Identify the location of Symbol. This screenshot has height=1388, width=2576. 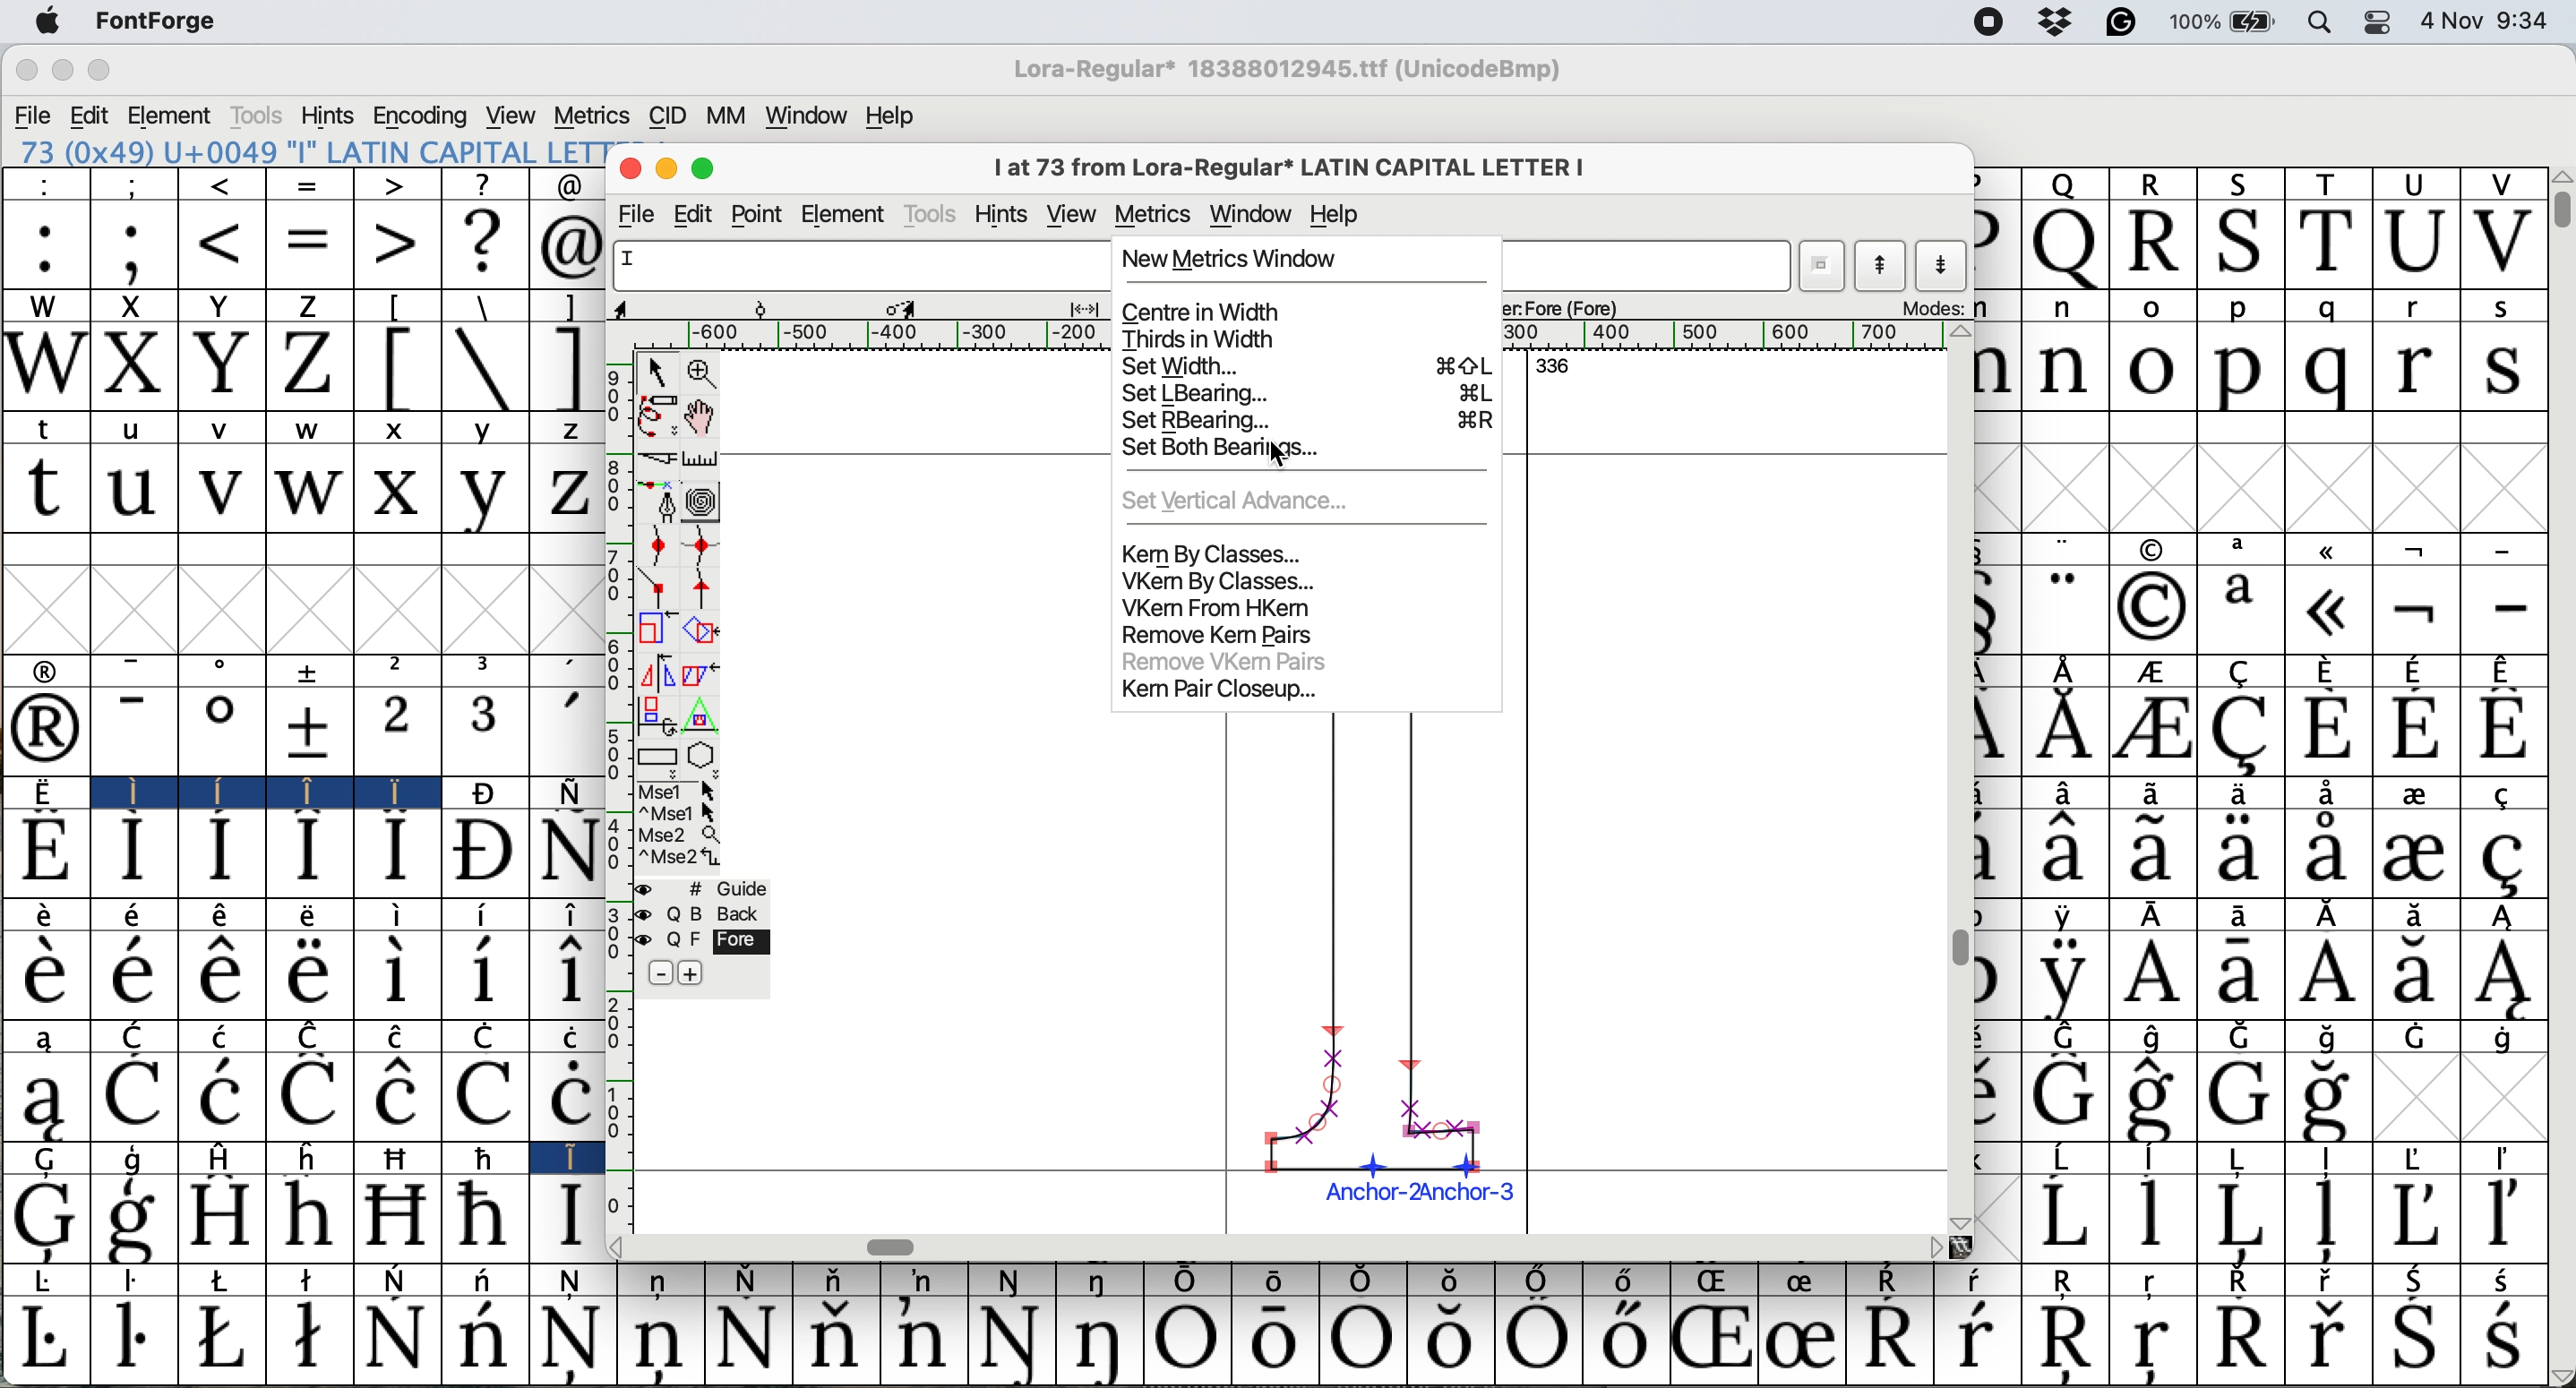
(482, 1216).